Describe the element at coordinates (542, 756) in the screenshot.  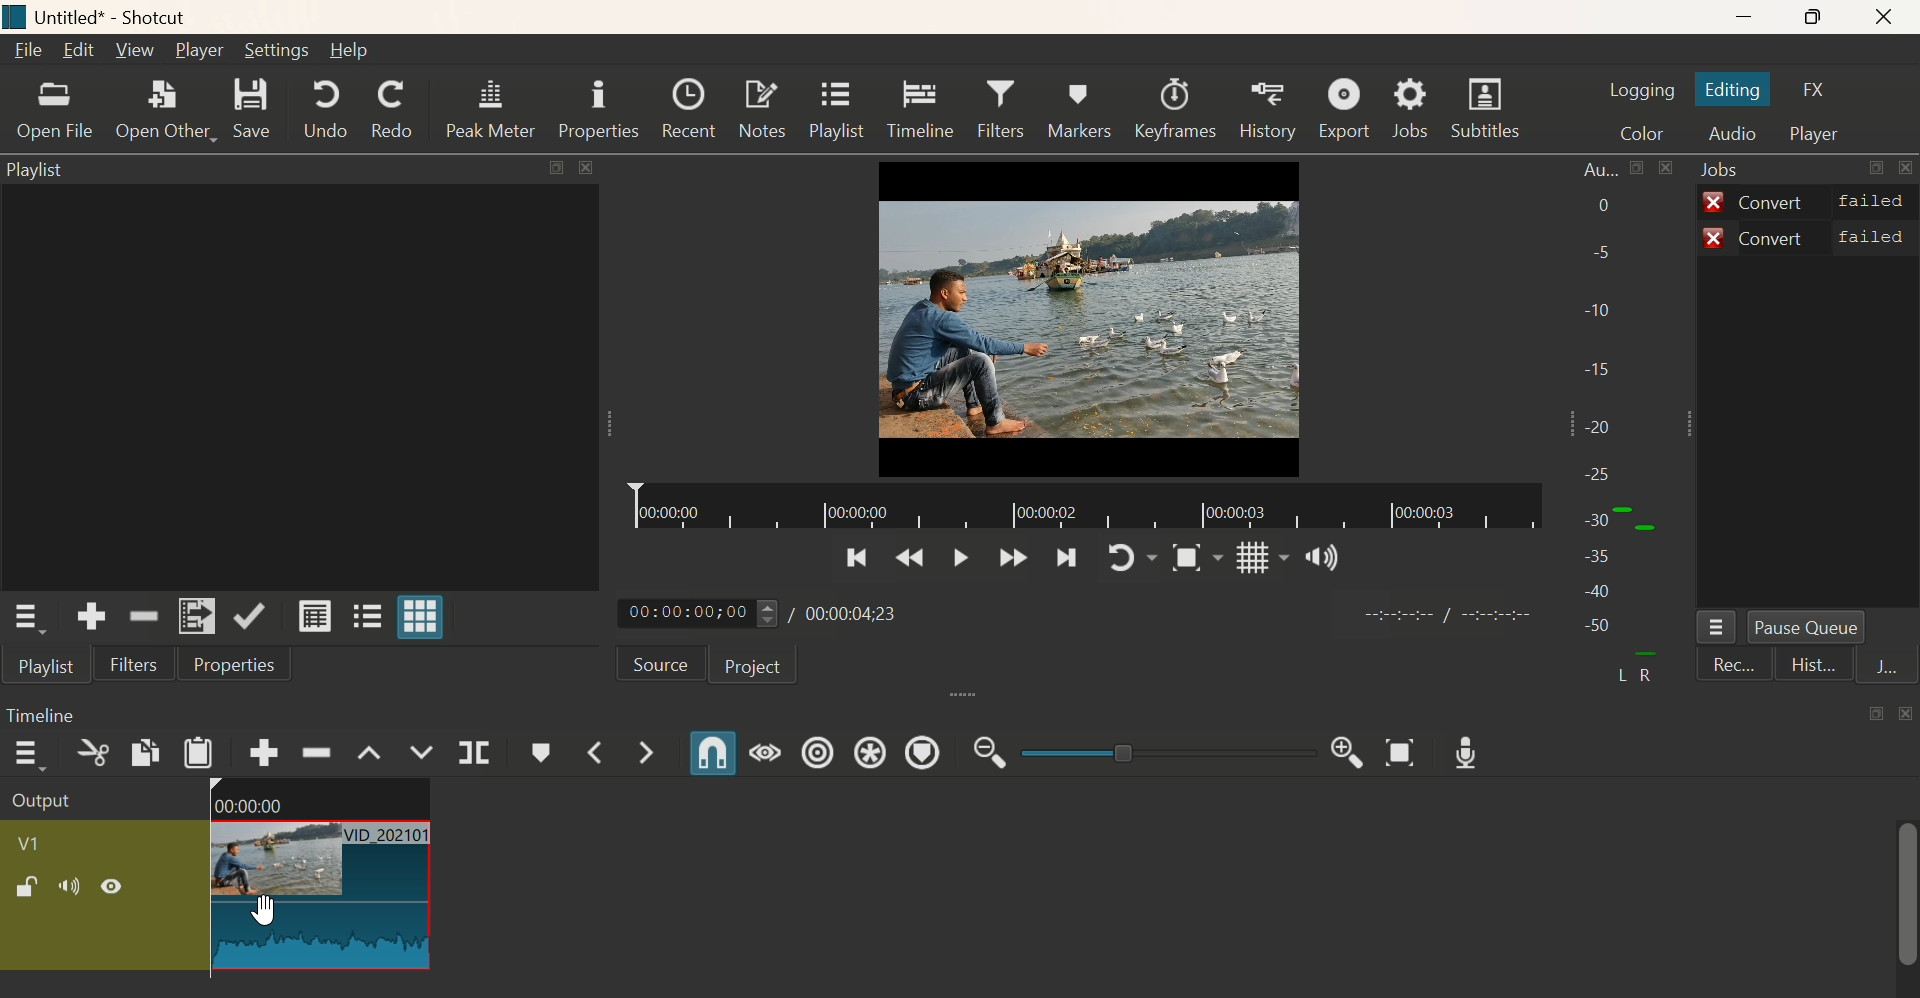
I see `Create/Edit  Marker` at that location.